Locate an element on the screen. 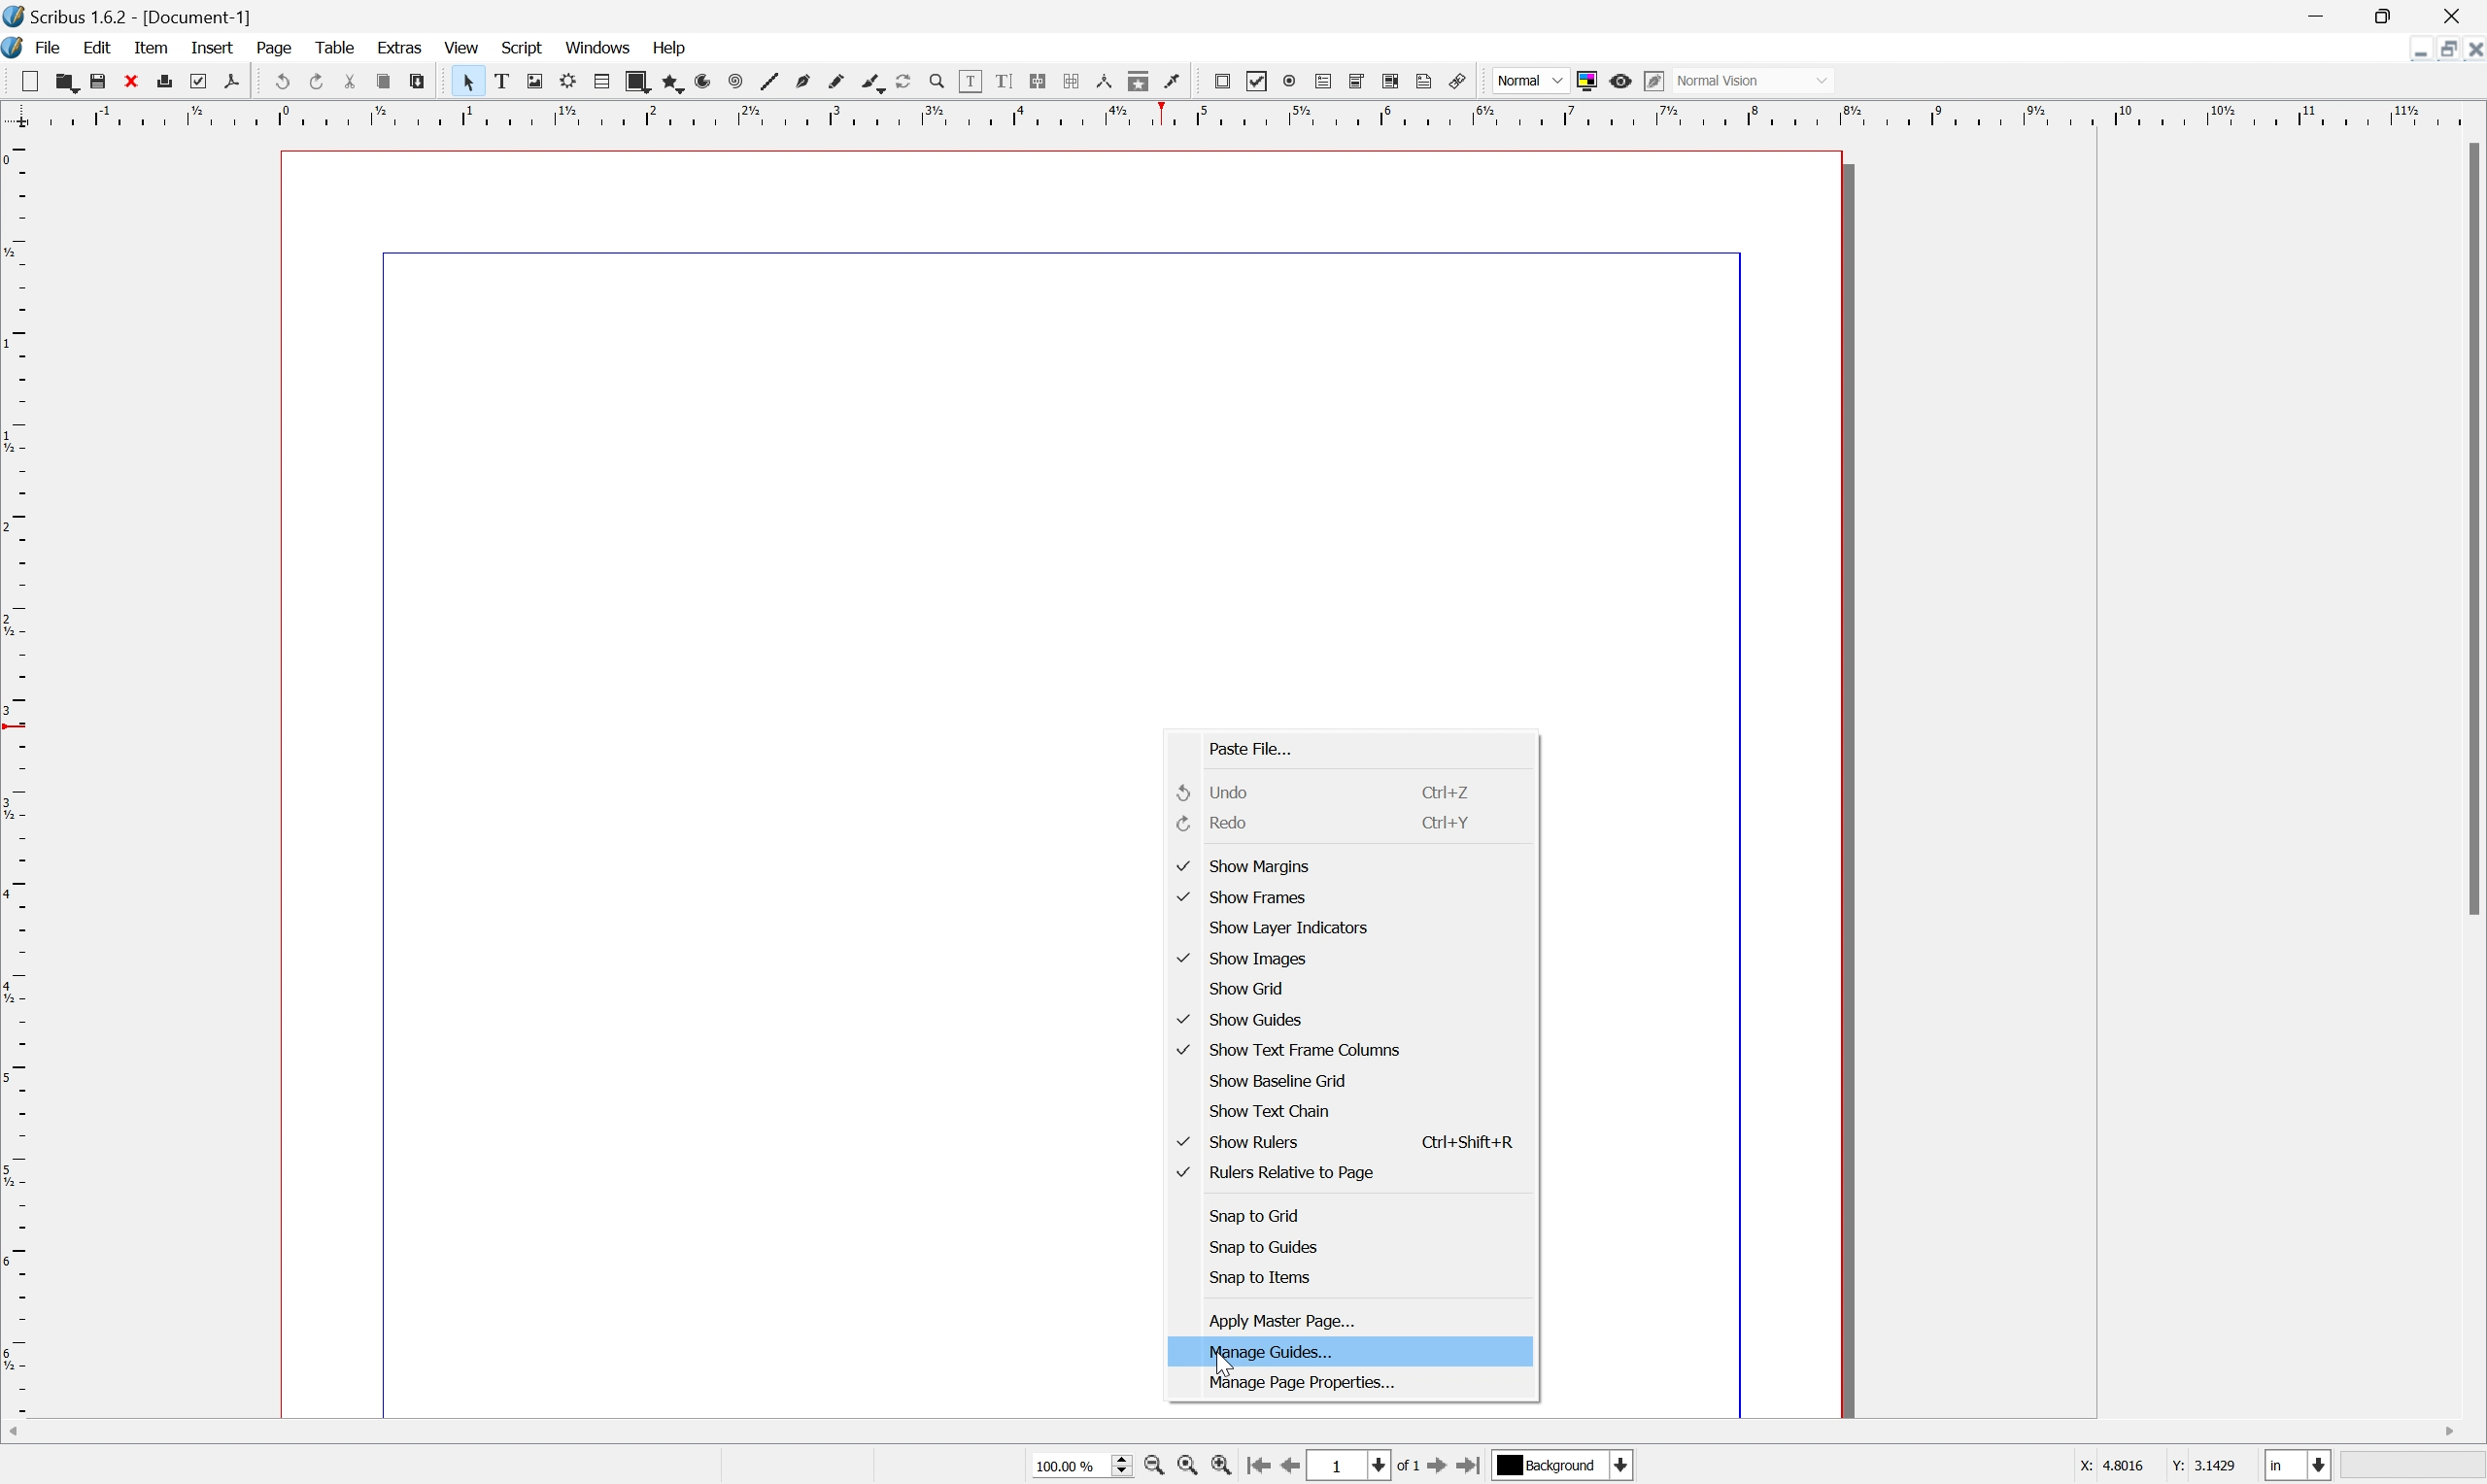  rulers relative to page is located at coordinates (1276, 1169).